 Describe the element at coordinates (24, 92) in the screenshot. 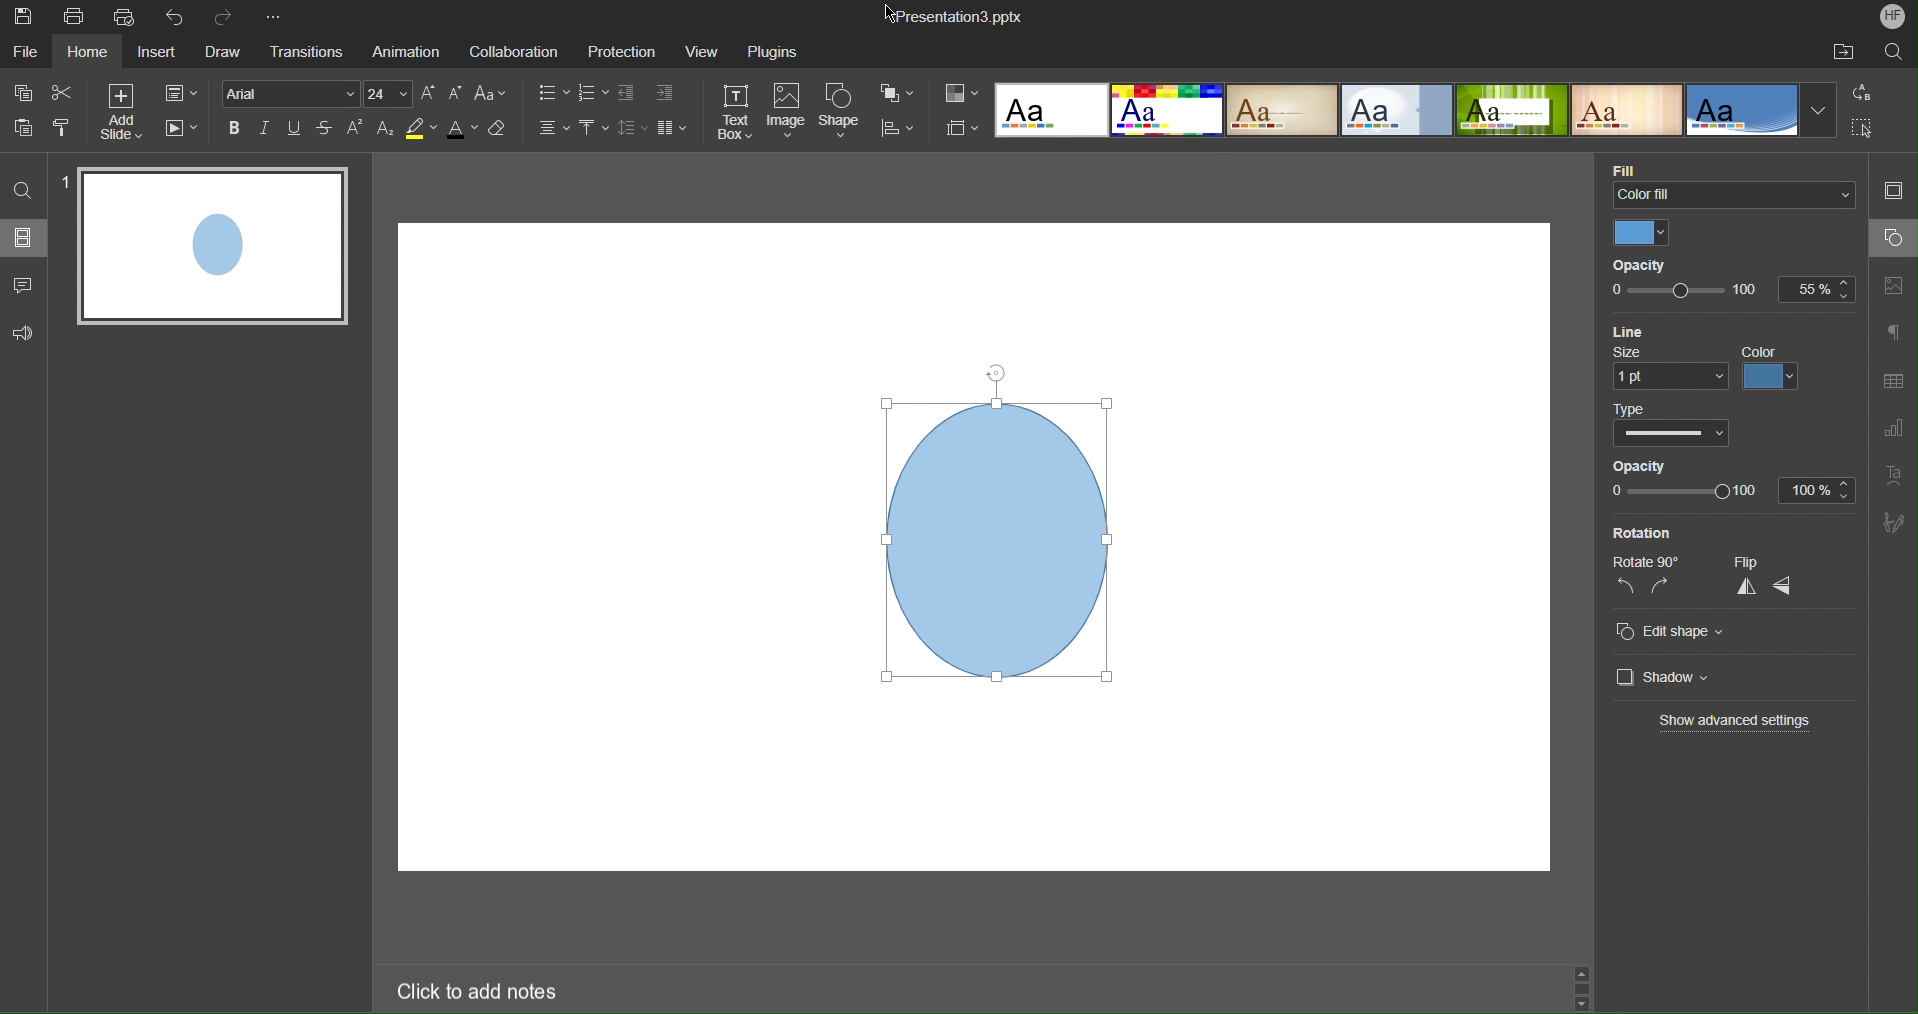

I see `Copy` at that location.